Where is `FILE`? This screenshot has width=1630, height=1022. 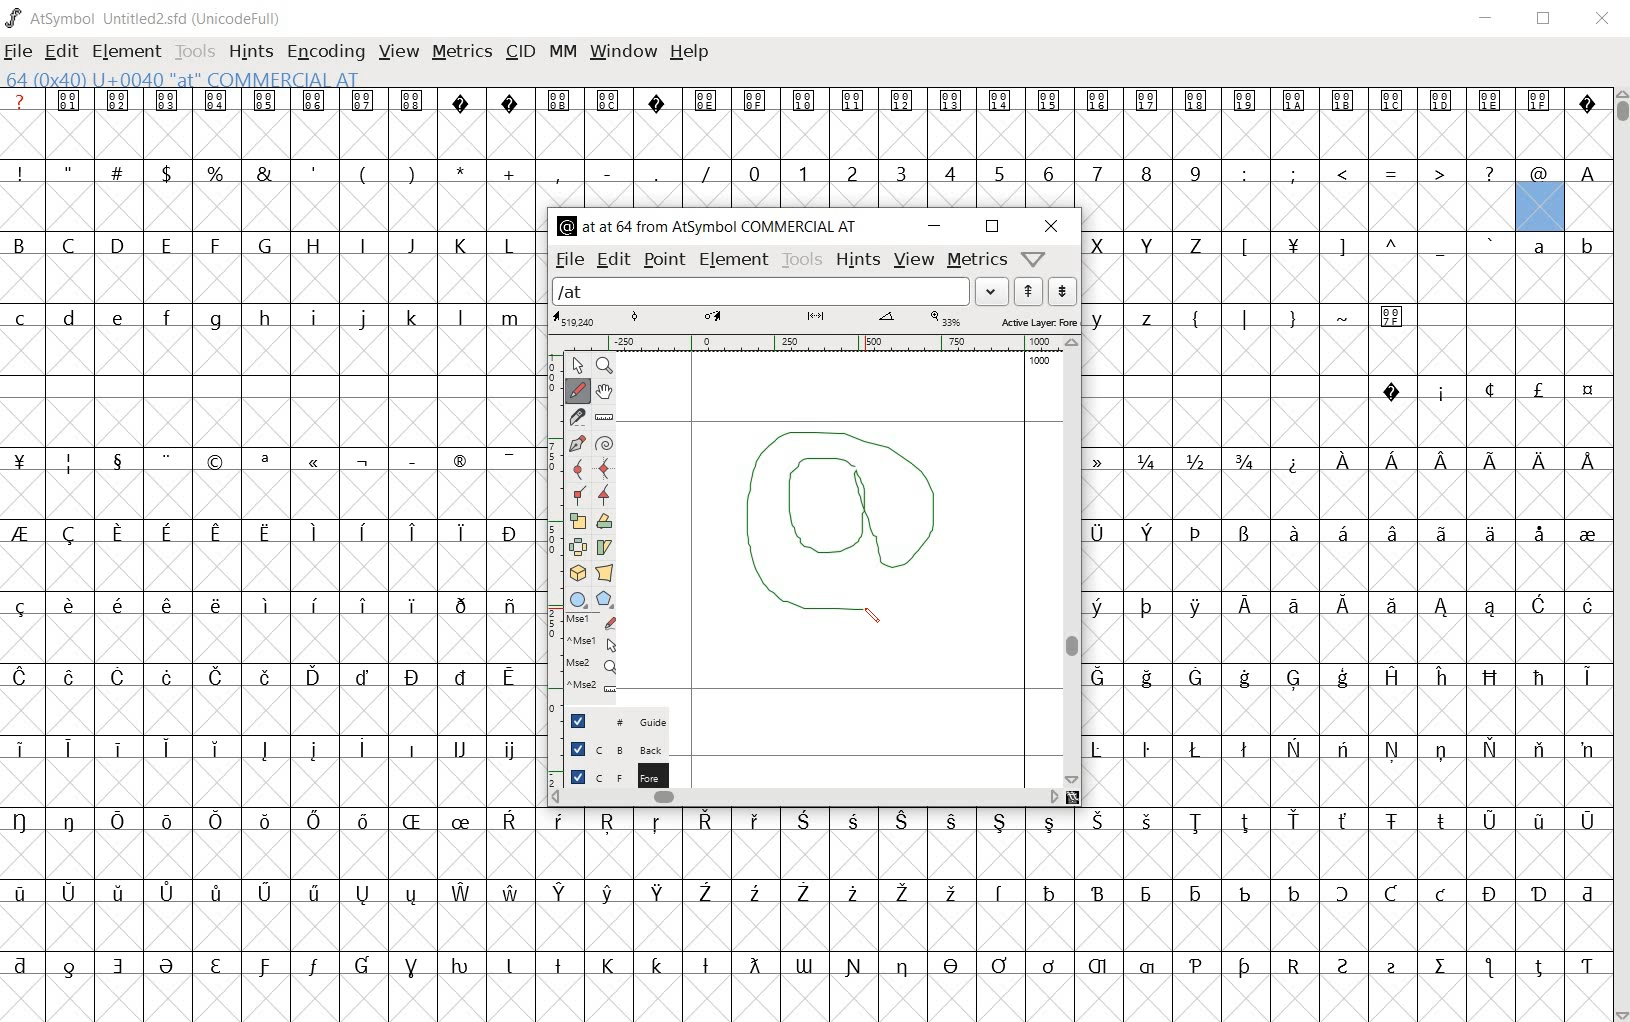
FILE is located at coordinates (18, 53).